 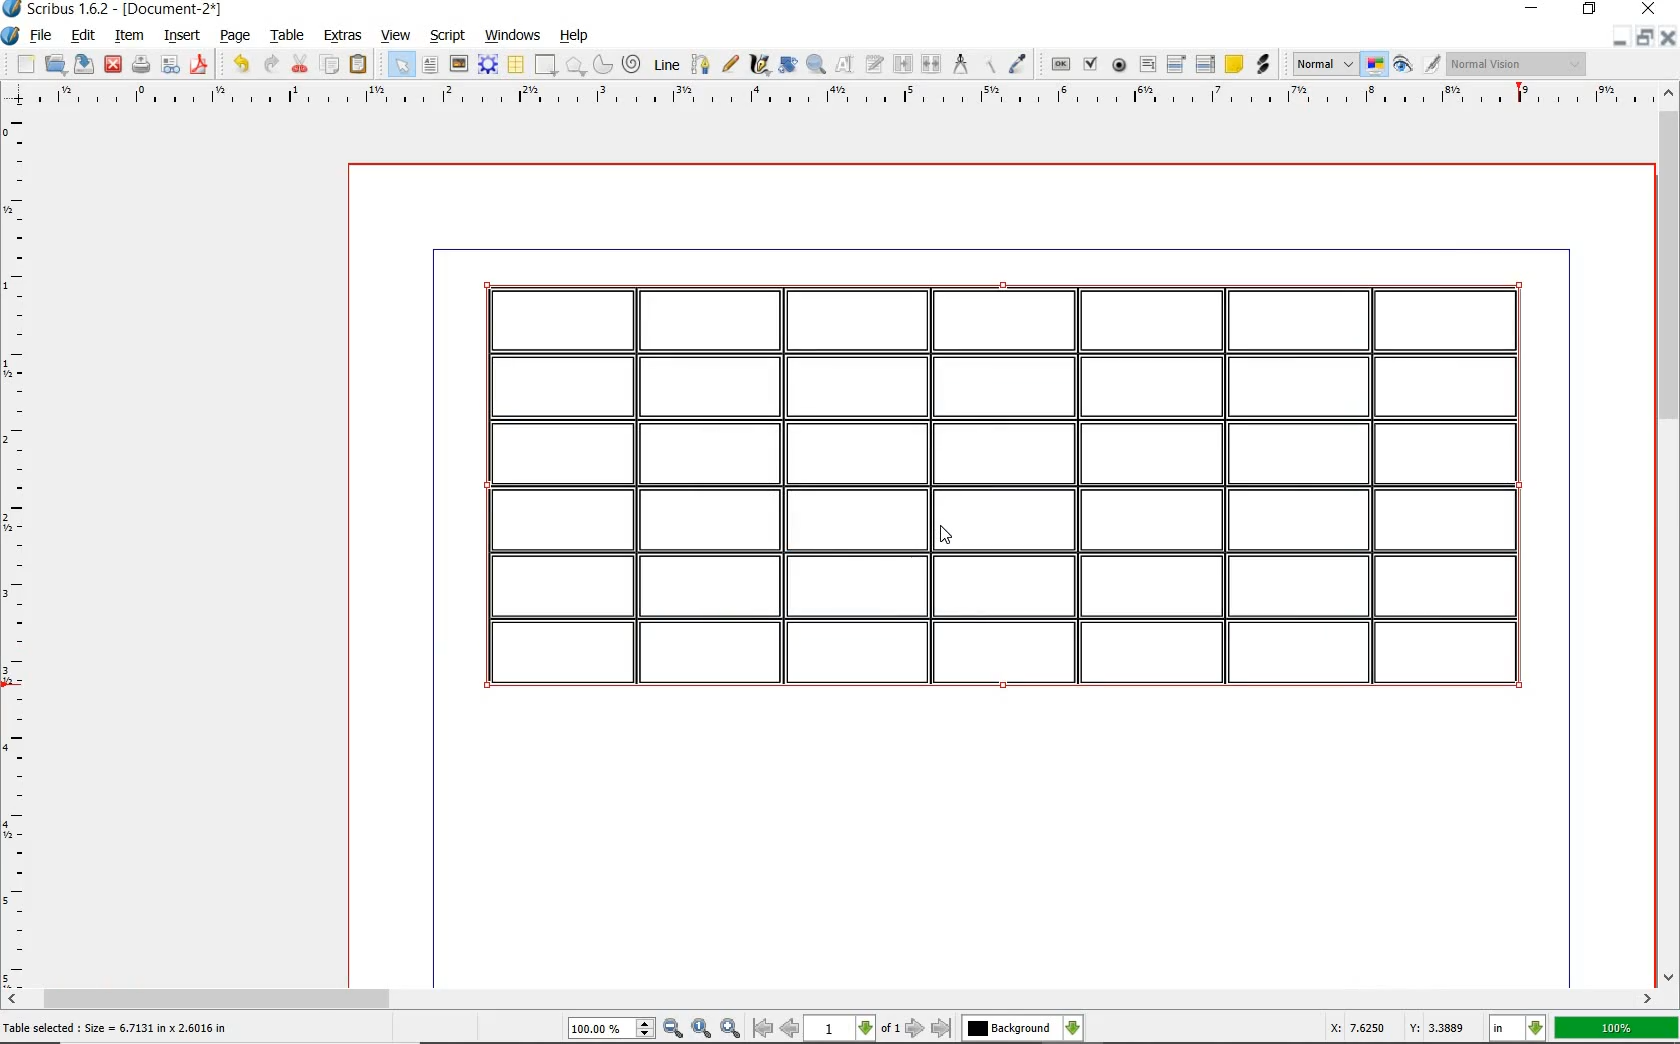 I want to click on view, so click(x=396, y=38).